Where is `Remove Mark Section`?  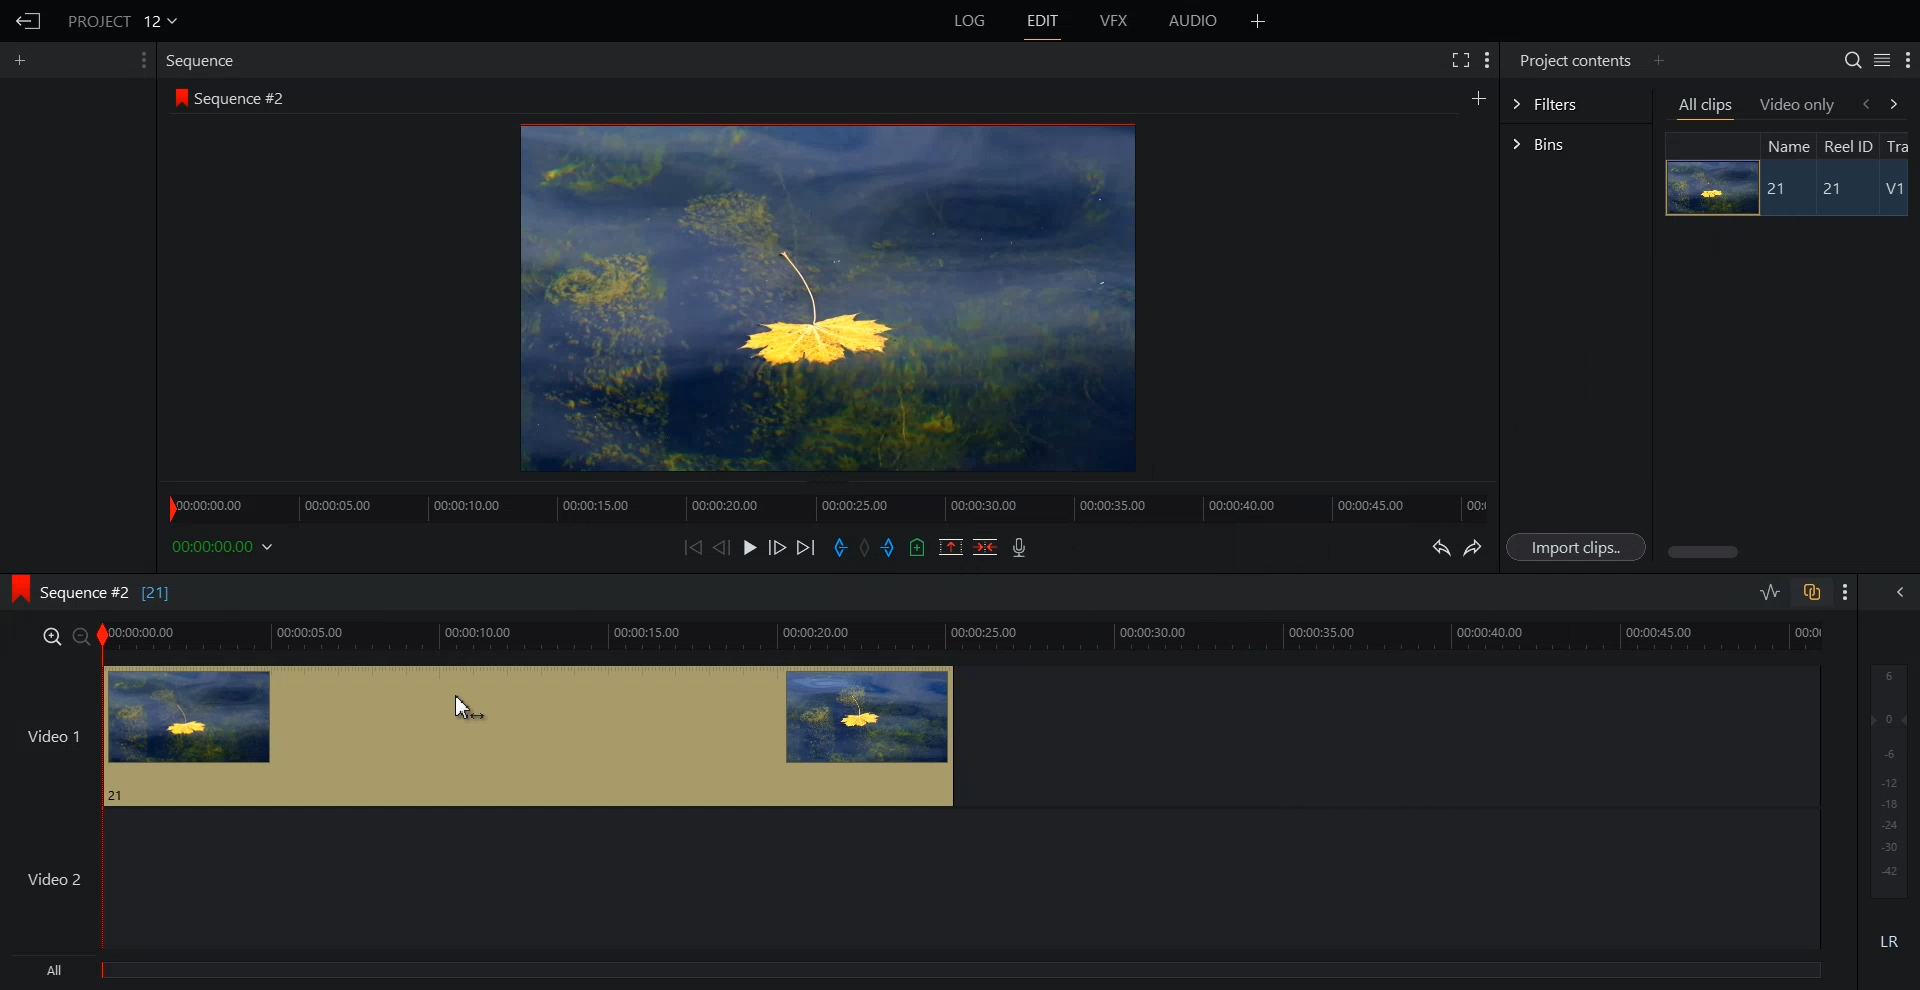
Remove Mark Section is located at coordinates (951, 547).